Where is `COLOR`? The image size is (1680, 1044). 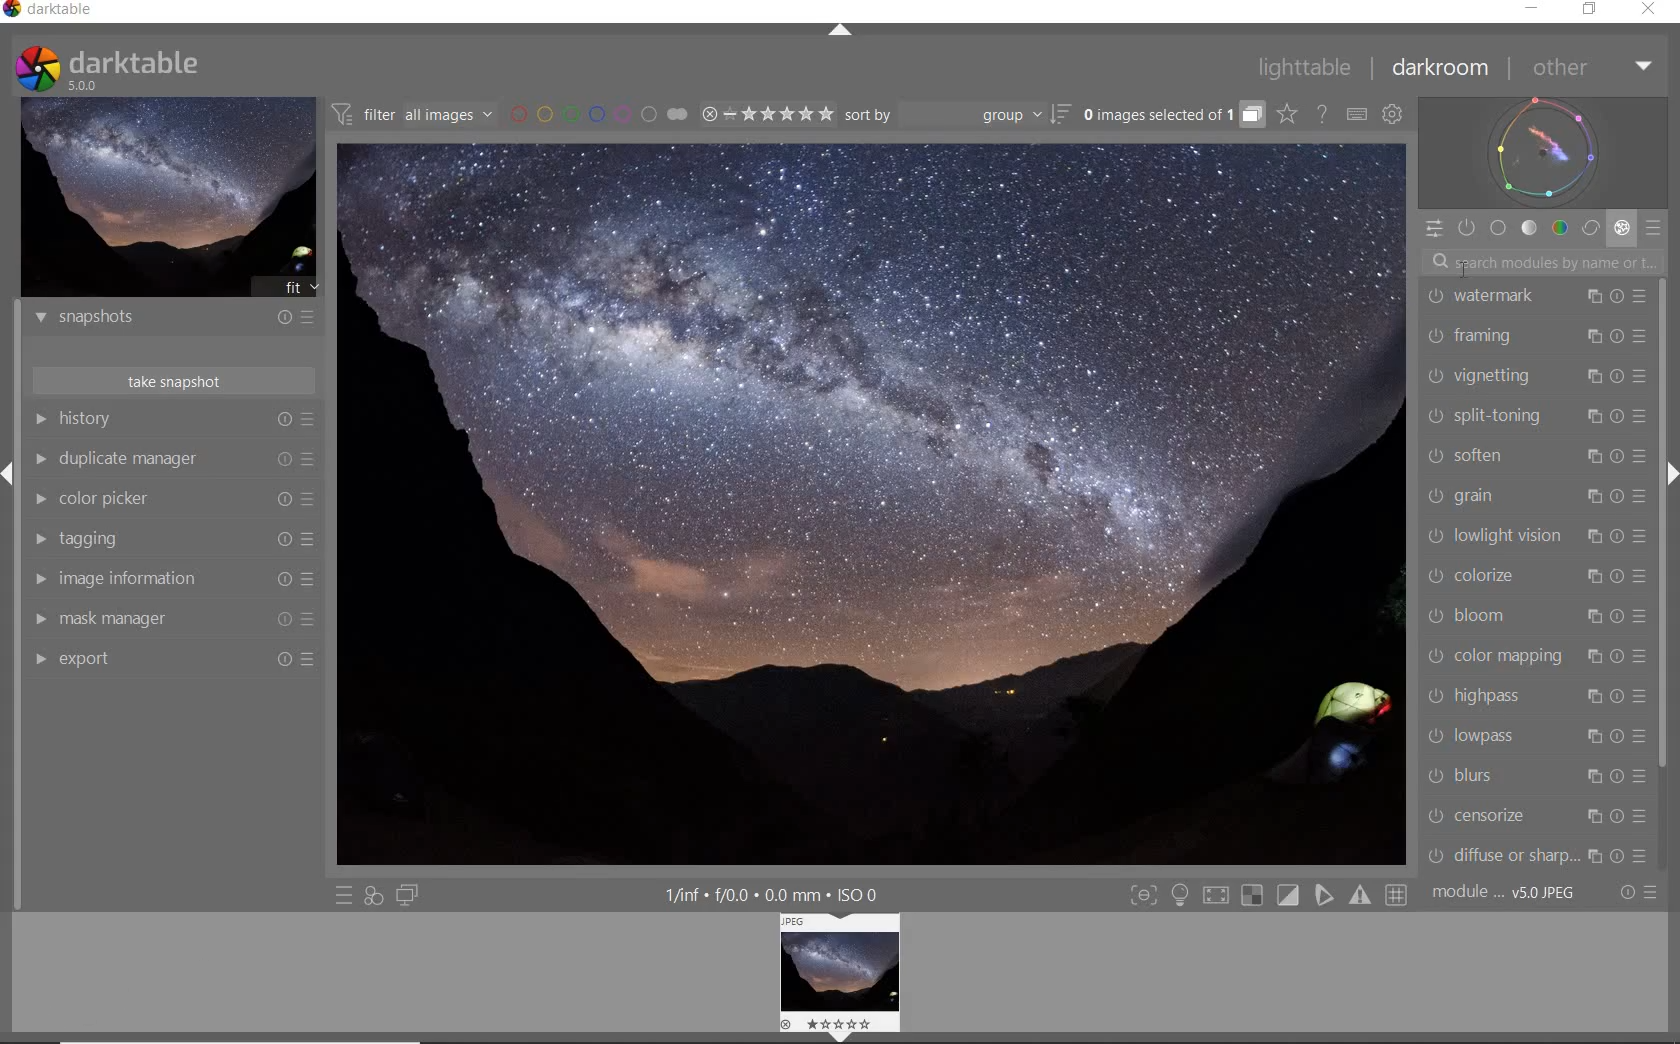 COLOR is located at coordinates (1561, 229).